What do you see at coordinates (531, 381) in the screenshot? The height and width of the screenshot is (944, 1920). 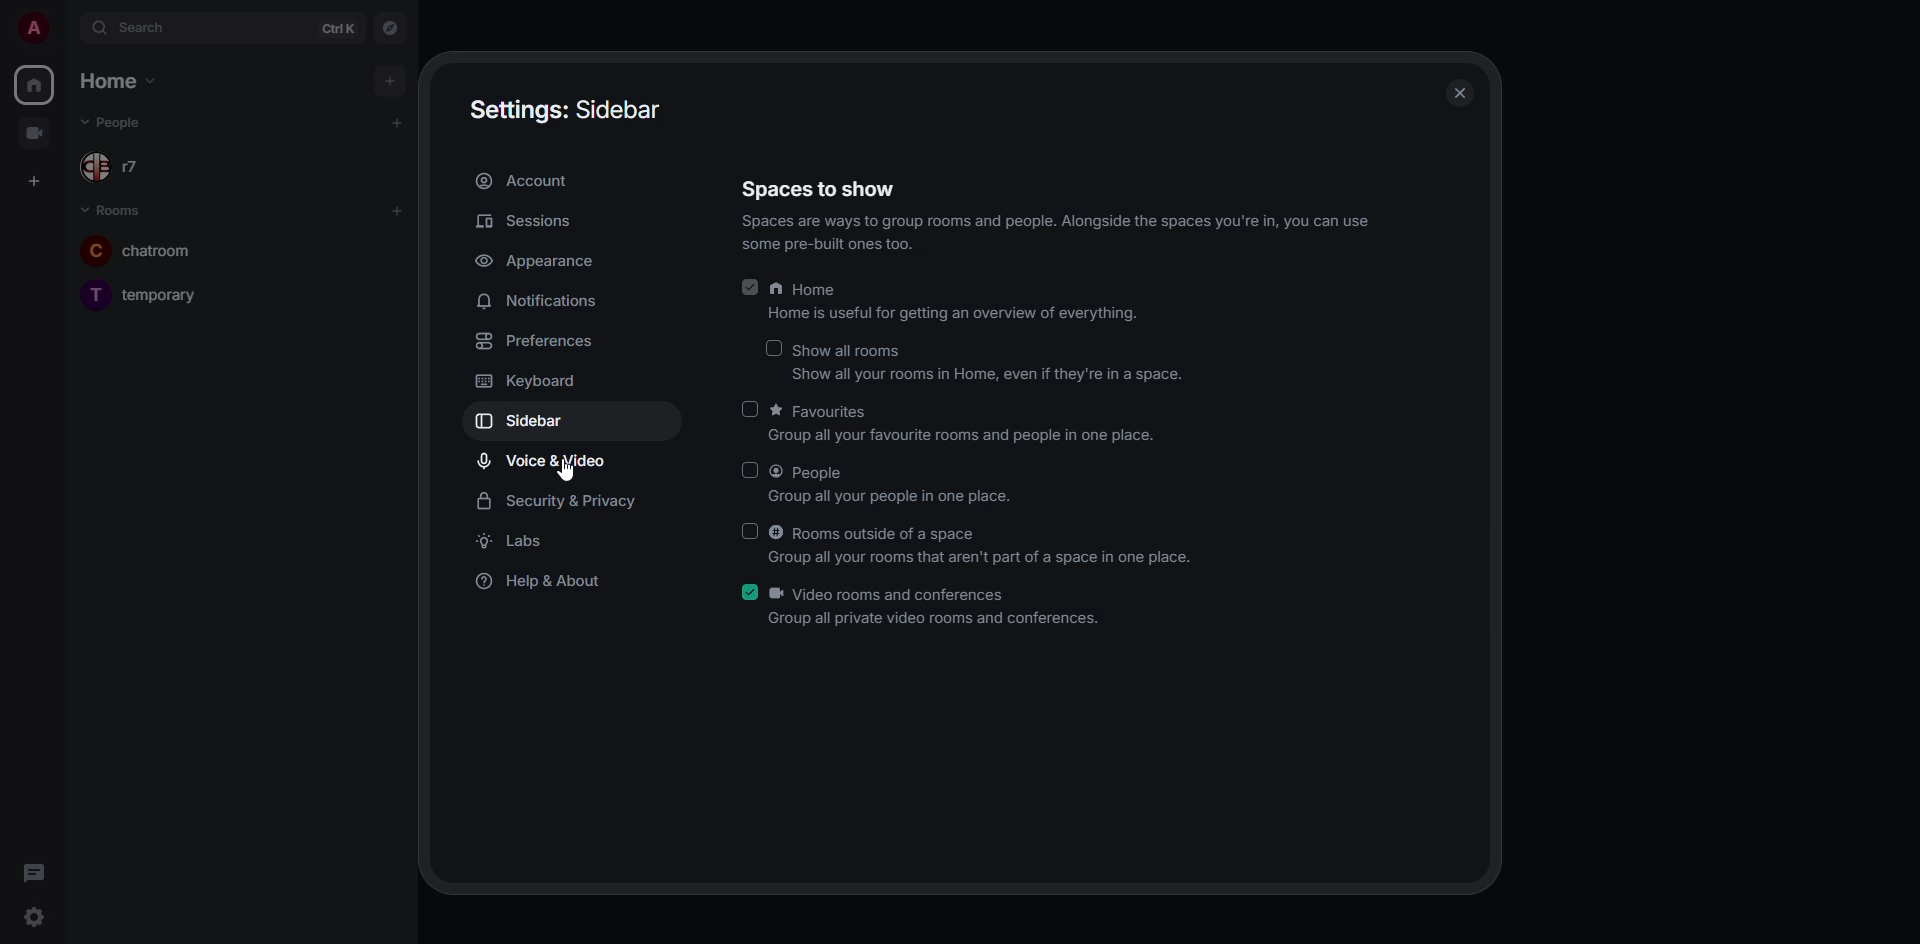 I see `keyboard` at bounding box center [531, 381].